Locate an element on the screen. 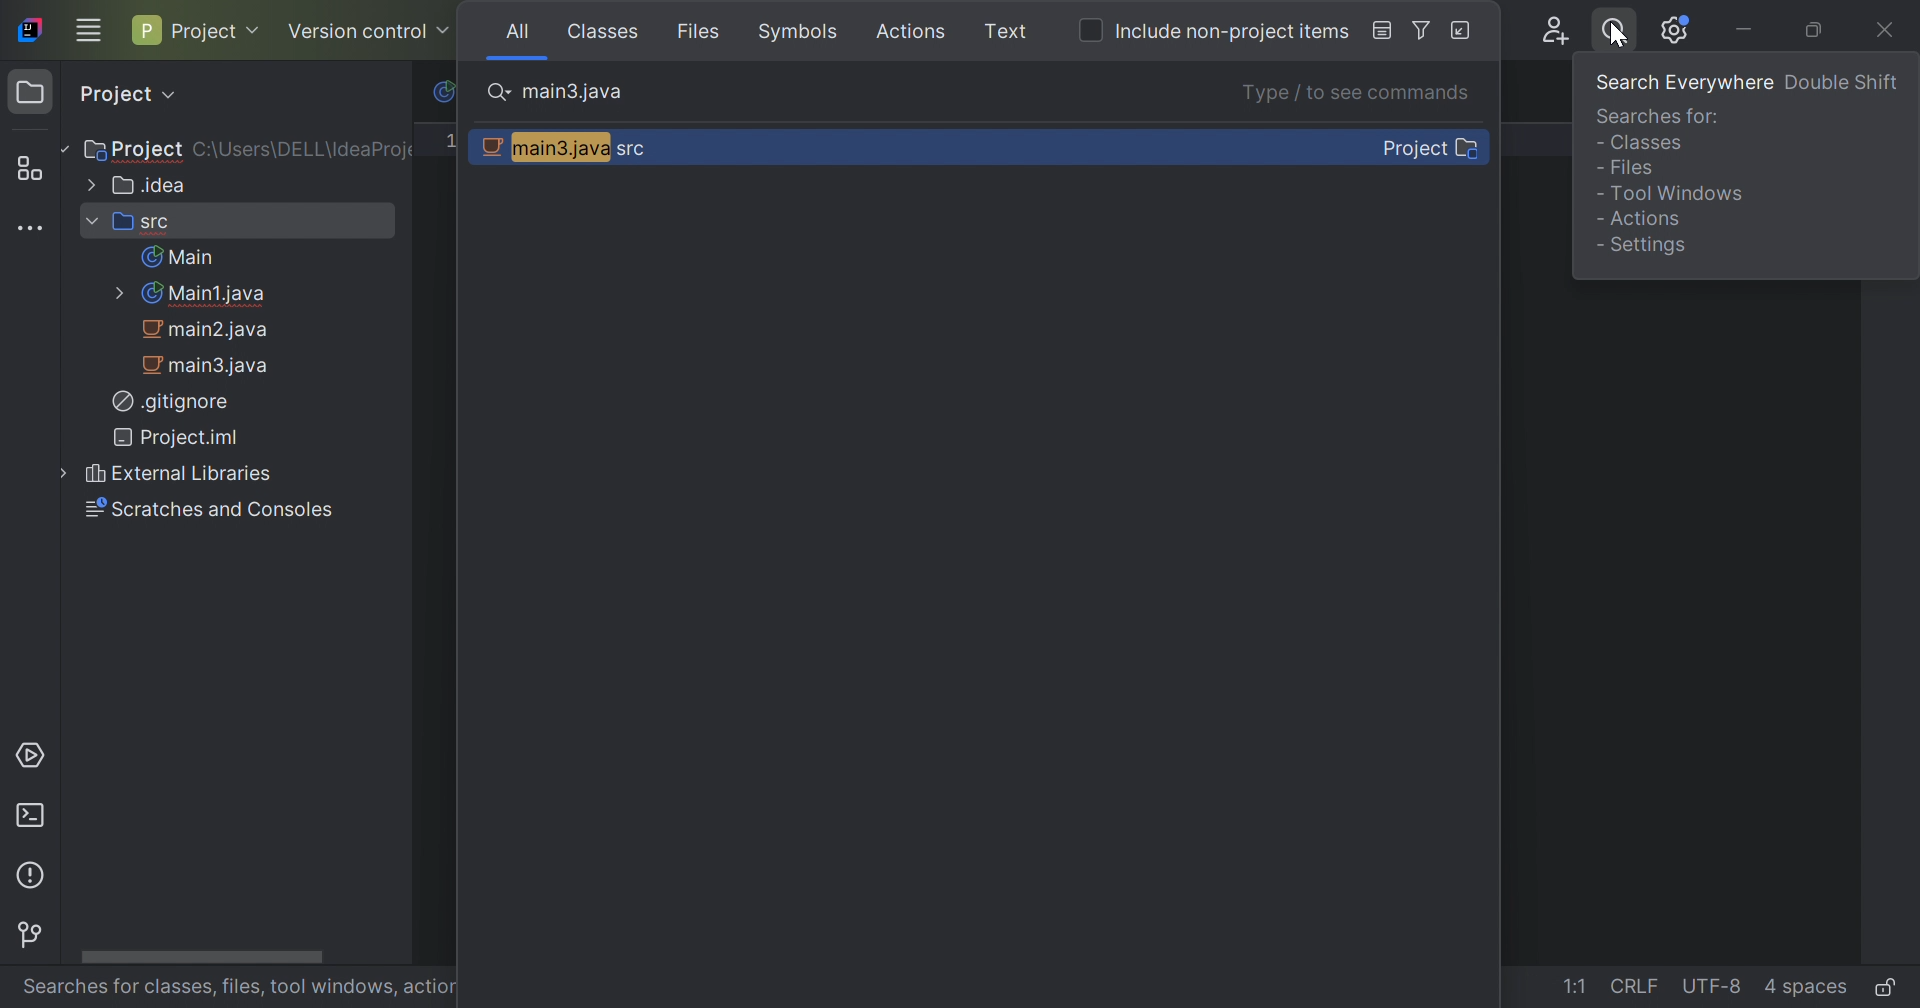  Terminal is located at coordinates (30, 819).